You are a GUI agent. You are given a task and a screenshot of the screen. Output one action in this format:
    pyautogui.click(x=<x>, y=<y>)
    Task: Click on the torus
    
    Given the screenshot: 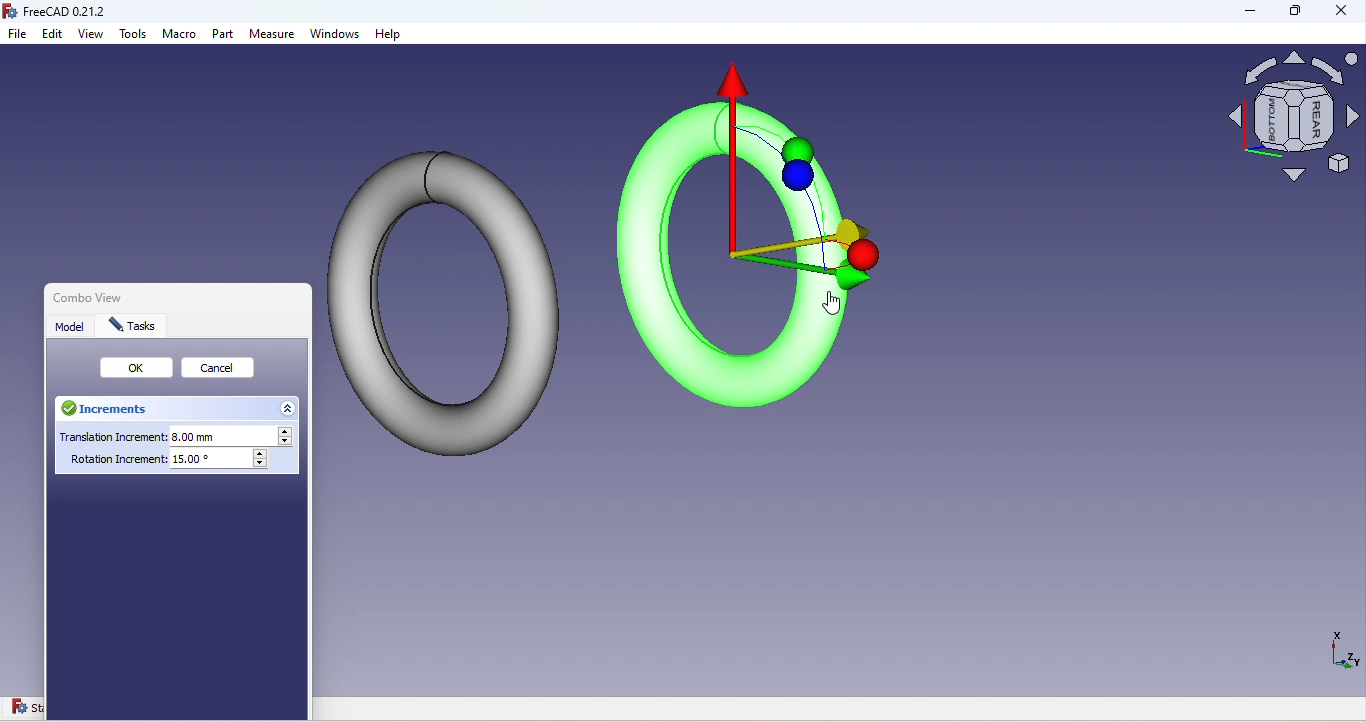 What is the action you would take?
    pyautogui.click(x=443, y=297)
    